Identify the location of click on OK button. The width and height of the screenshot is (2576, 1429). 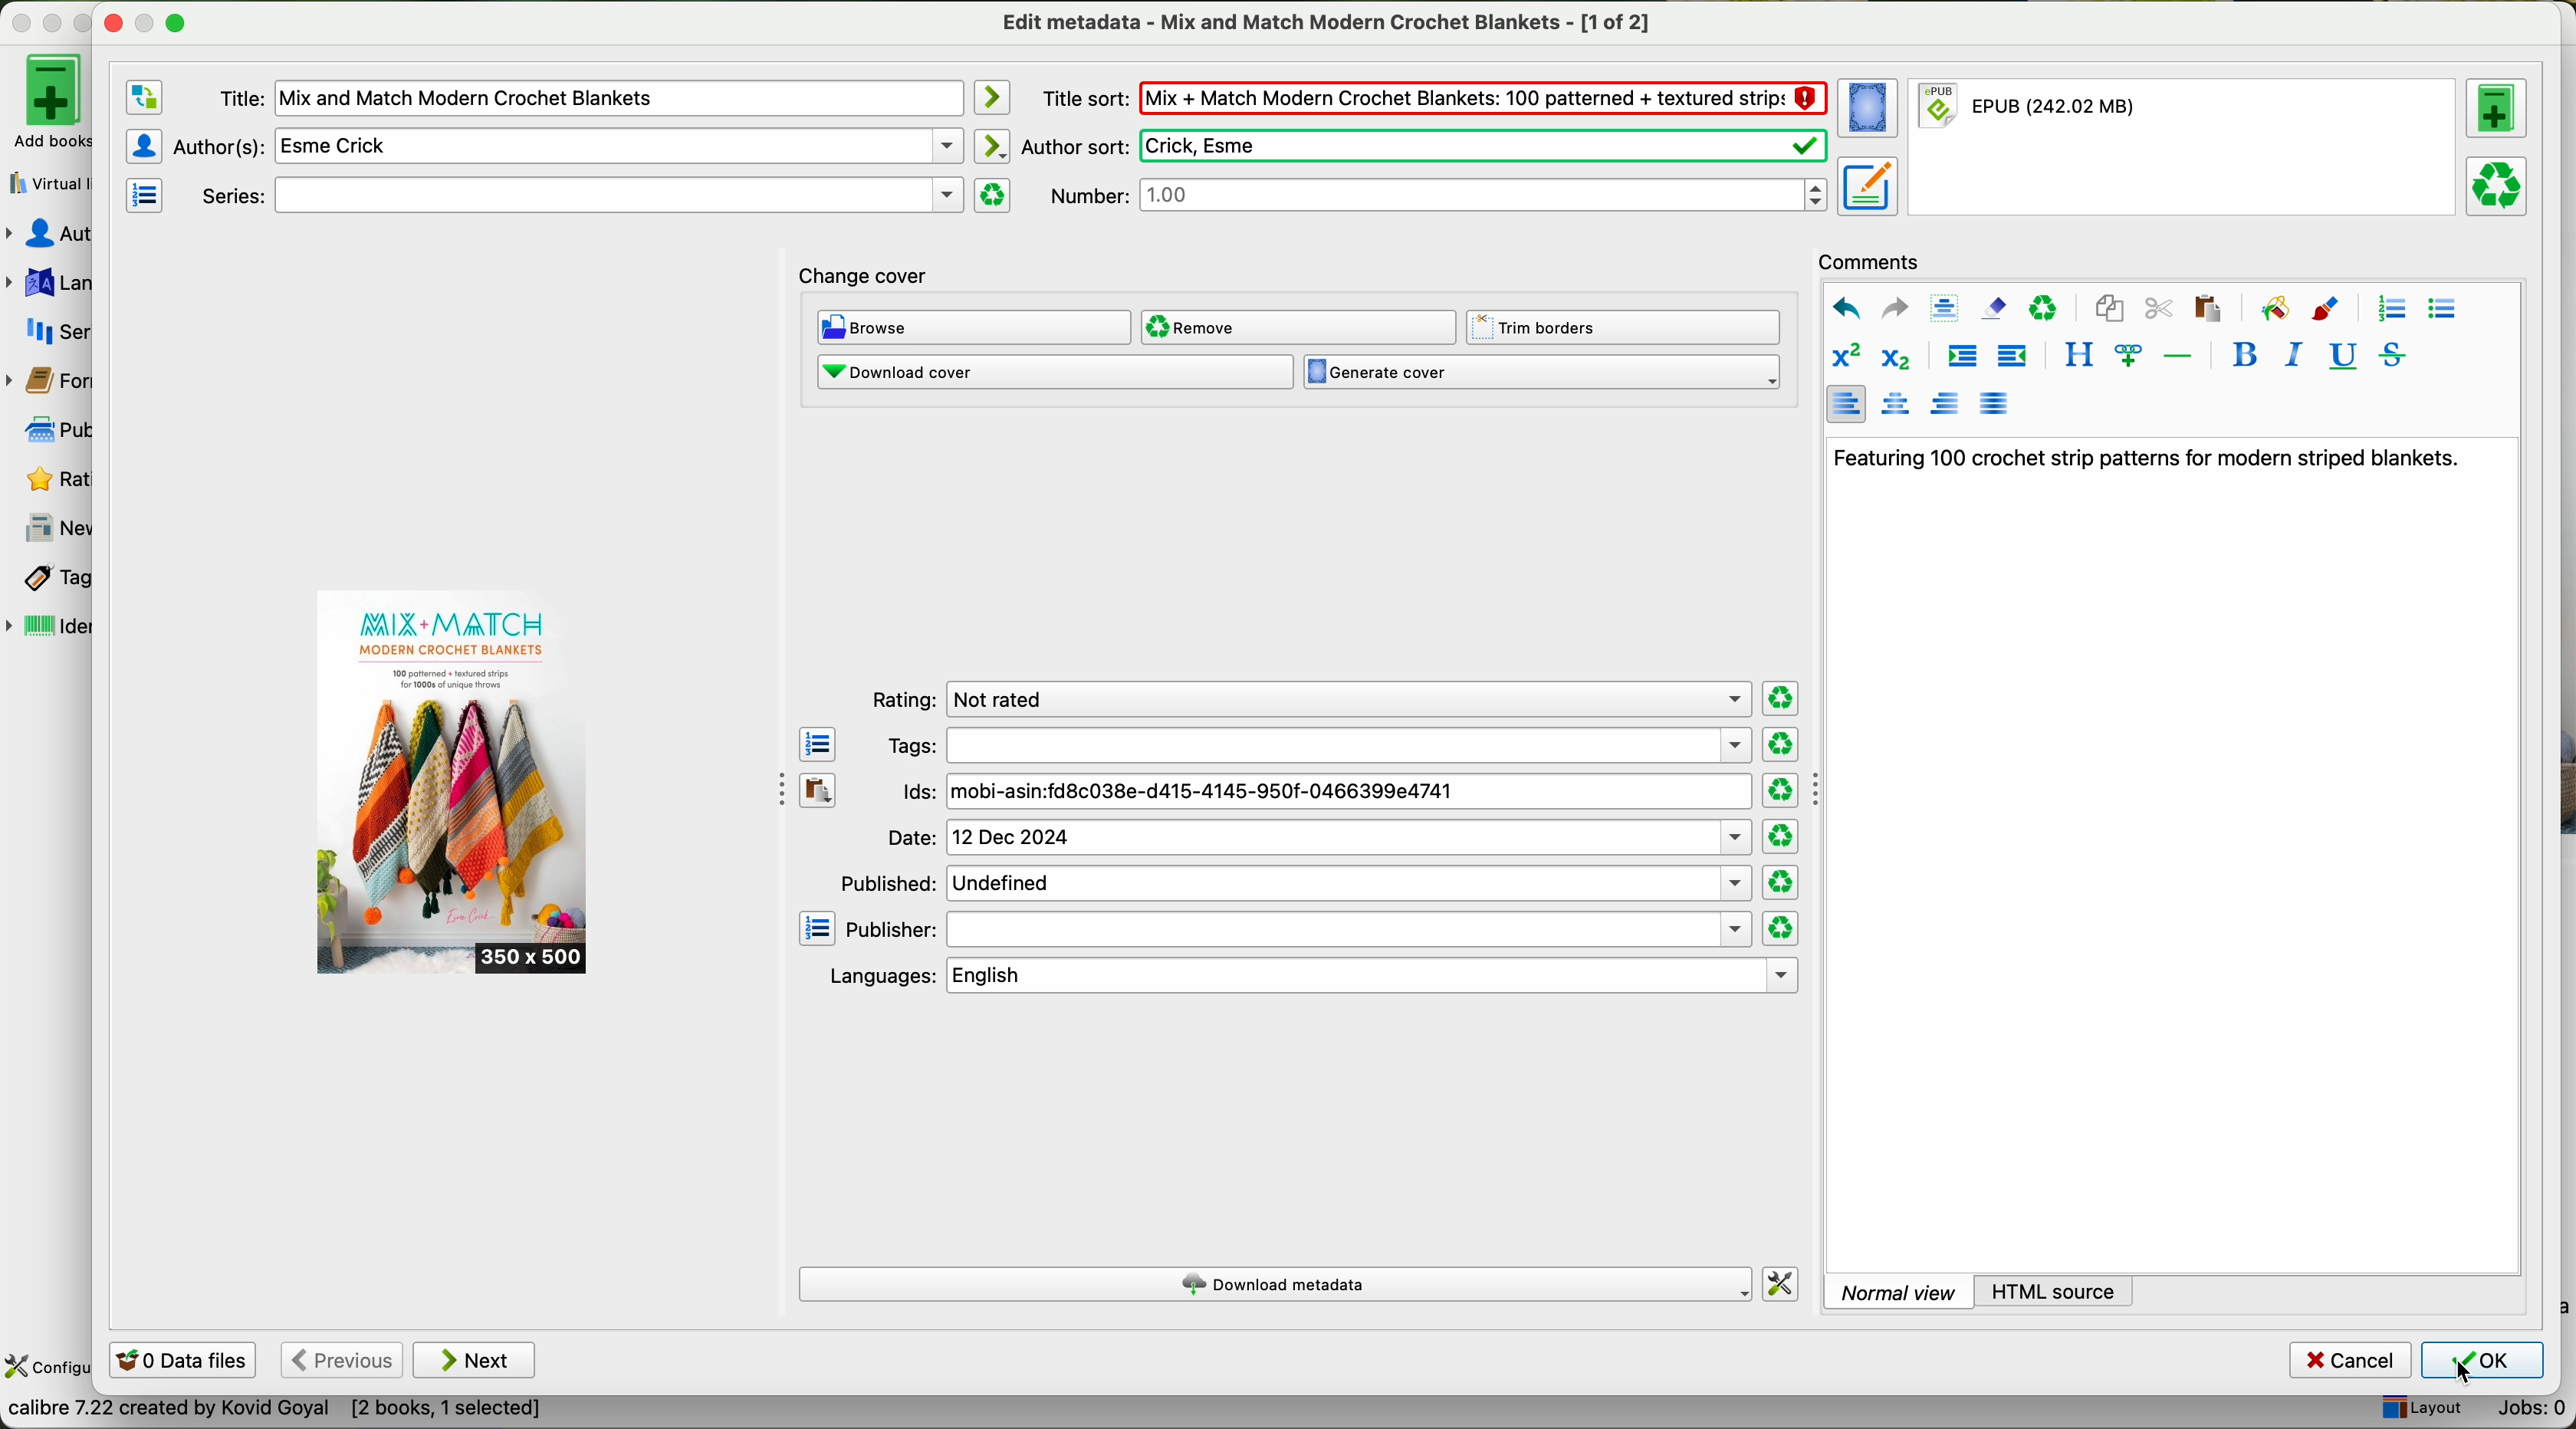
(2482, 1361).